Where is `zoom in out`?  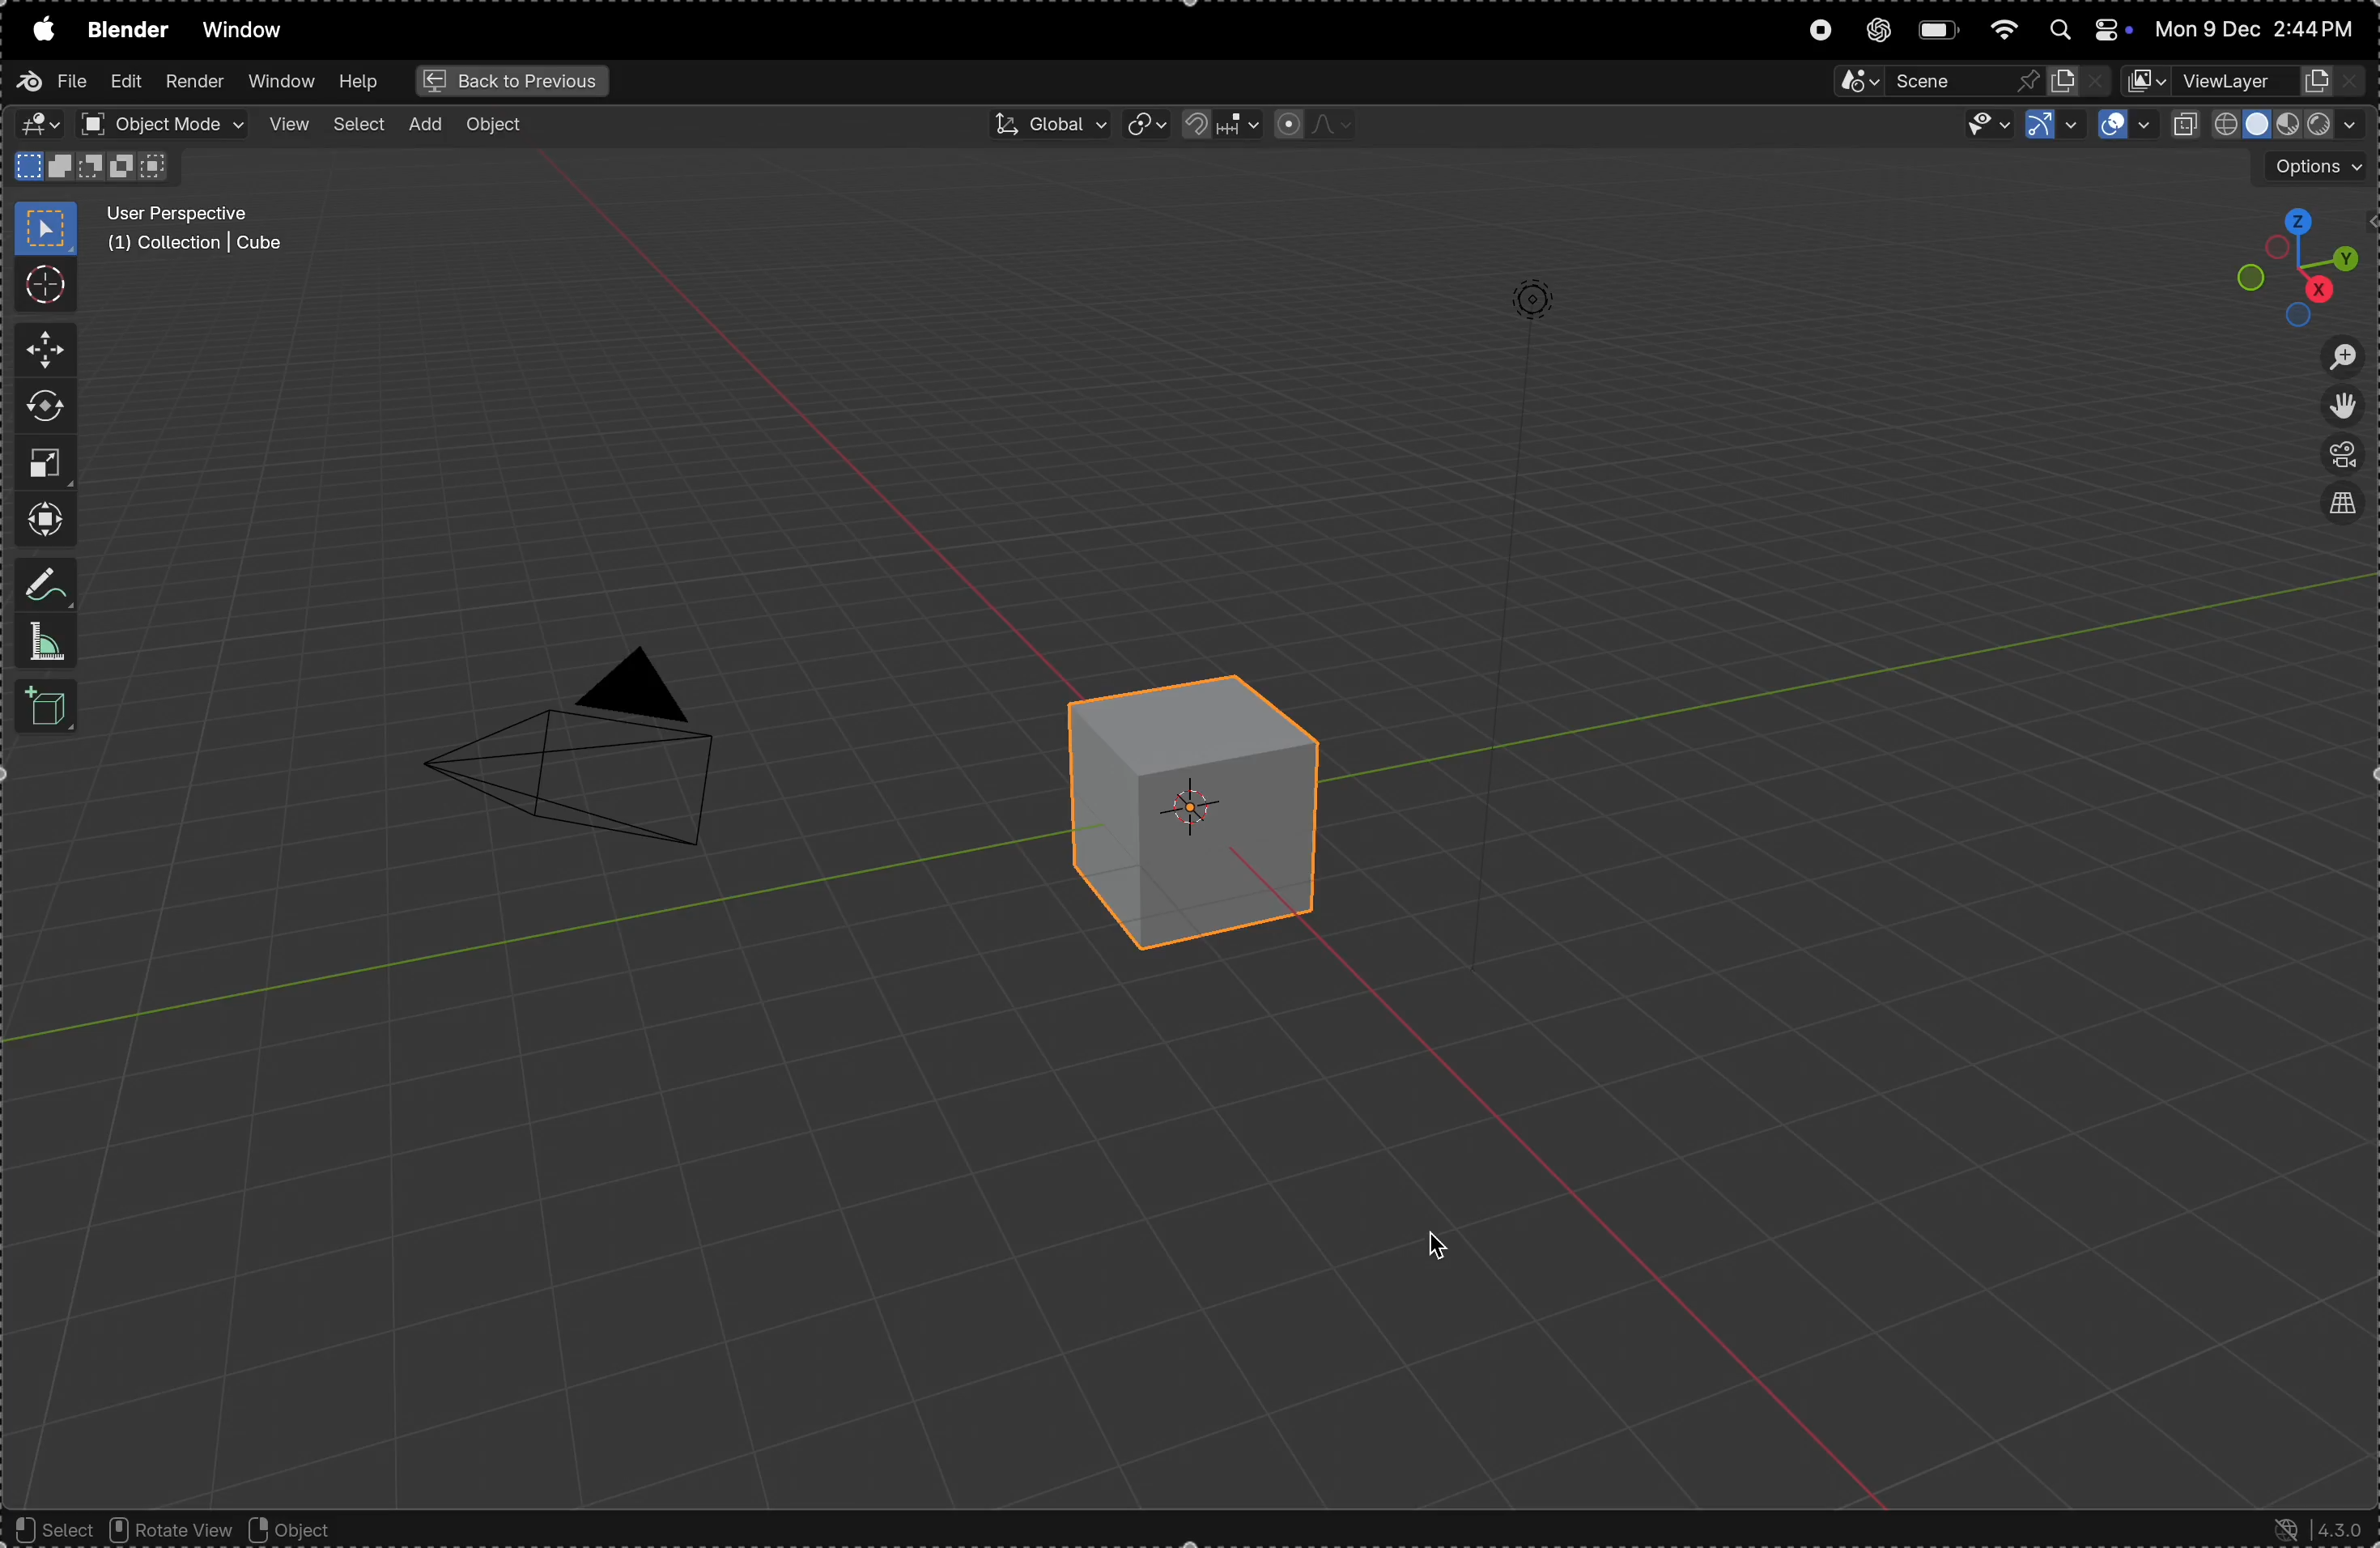 zoom in out is located at coordinates (2341, 356).